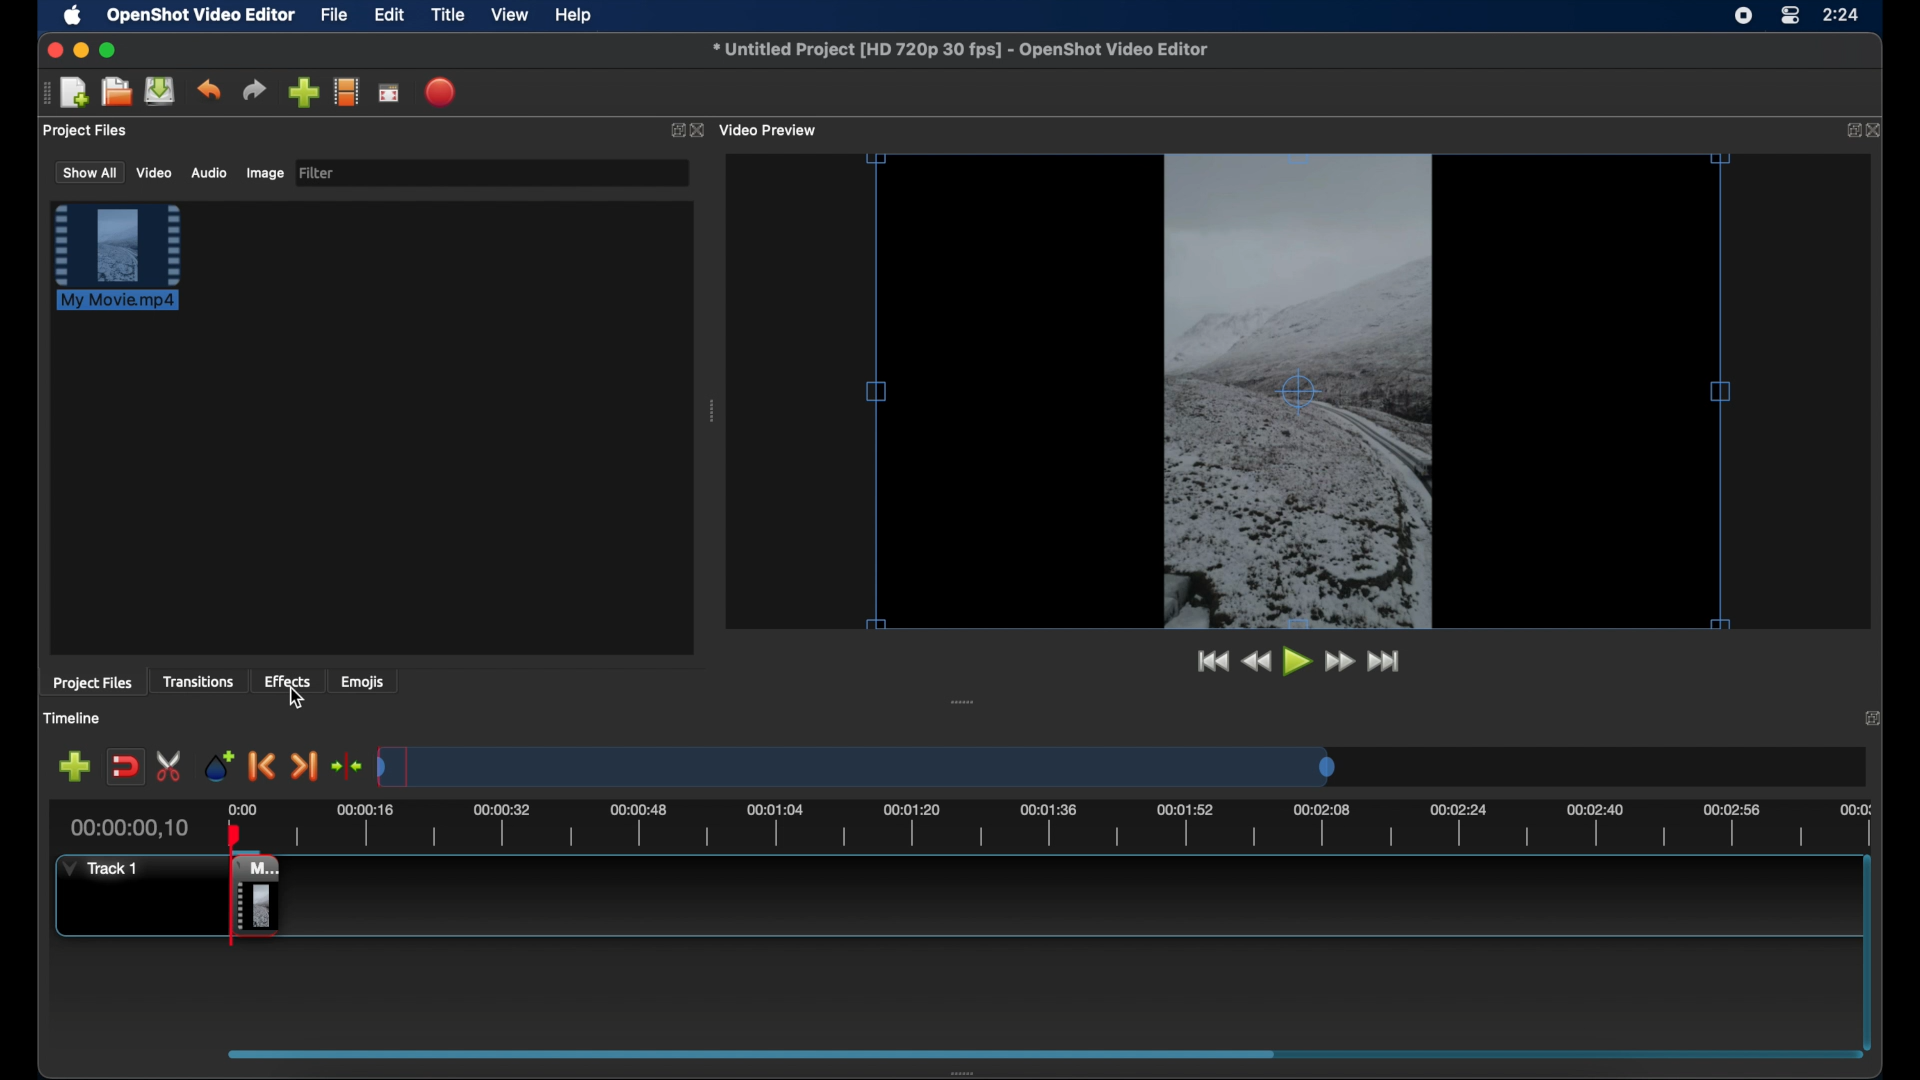  Describe the element at coordinates (160, 91) in the screenshot. I see `save project files` at that location.